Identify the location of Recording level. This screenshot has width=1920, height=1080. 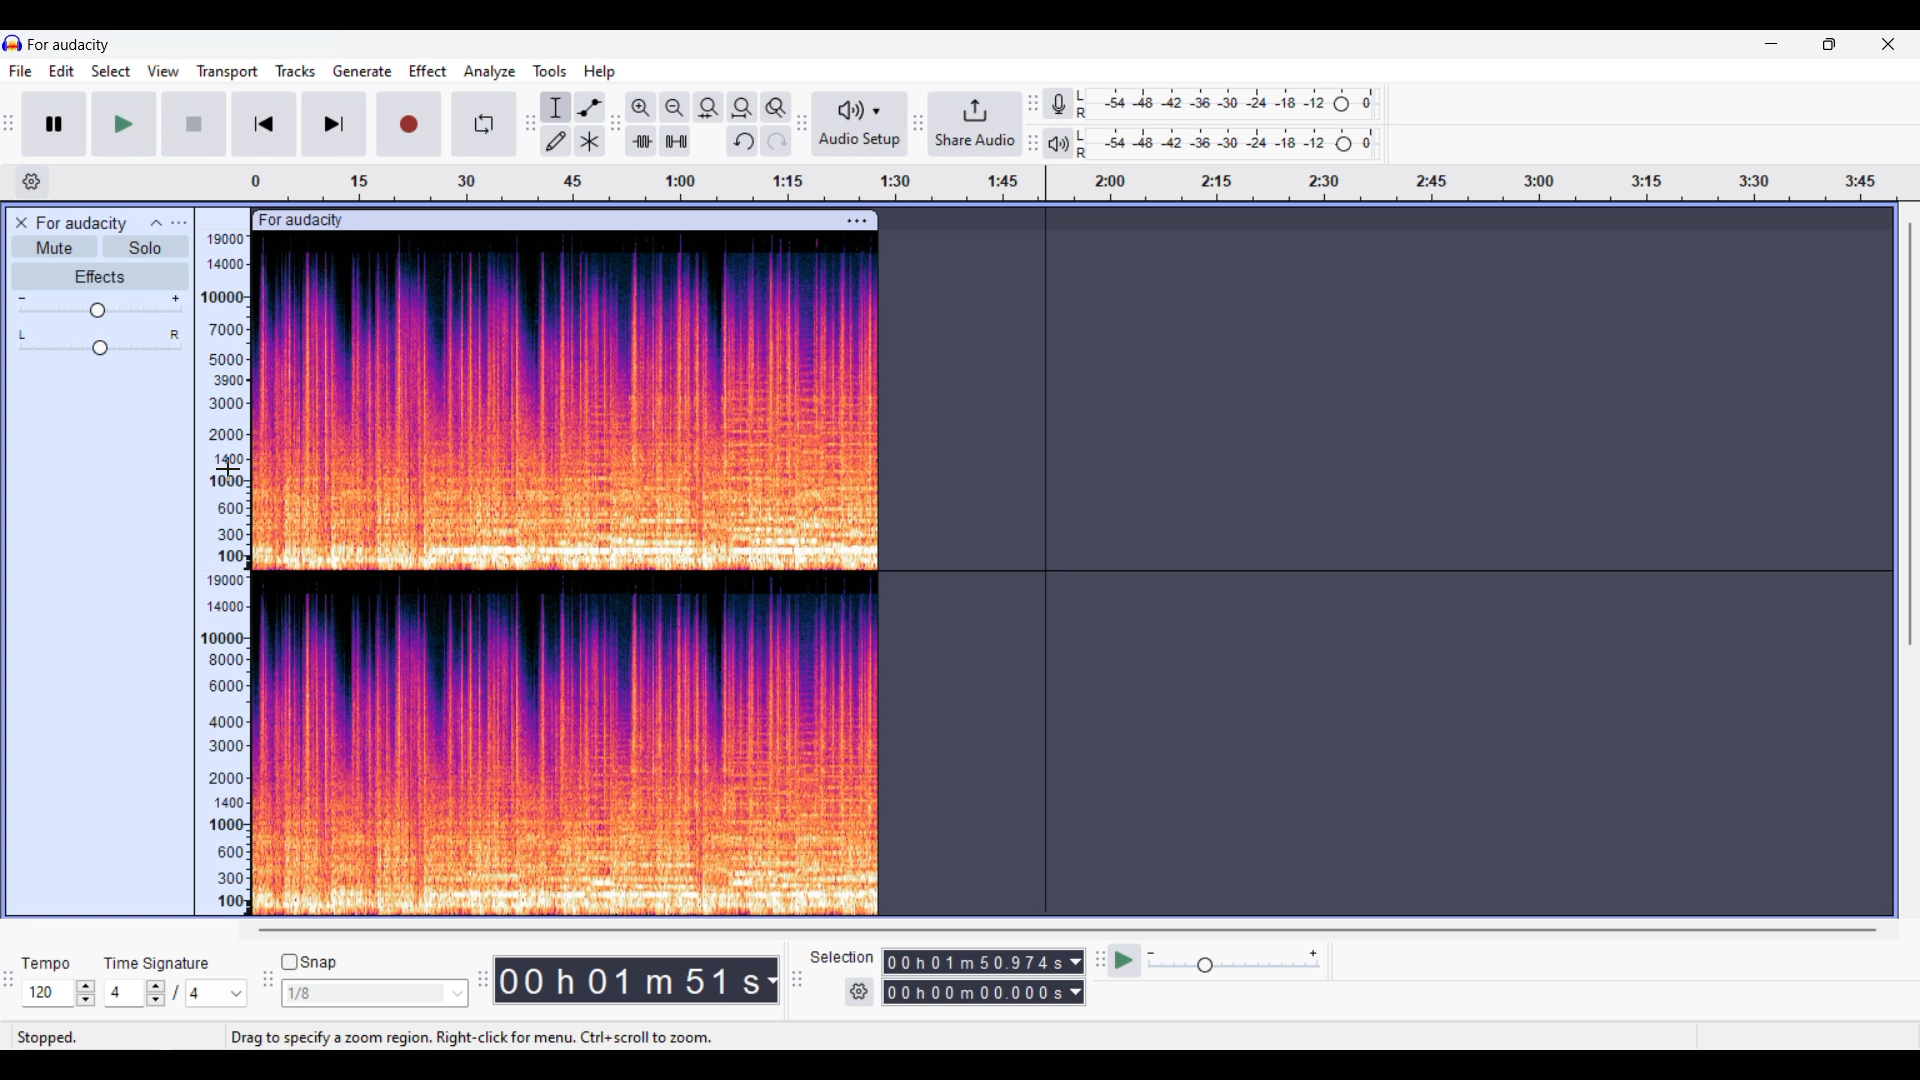
(1231, 103).